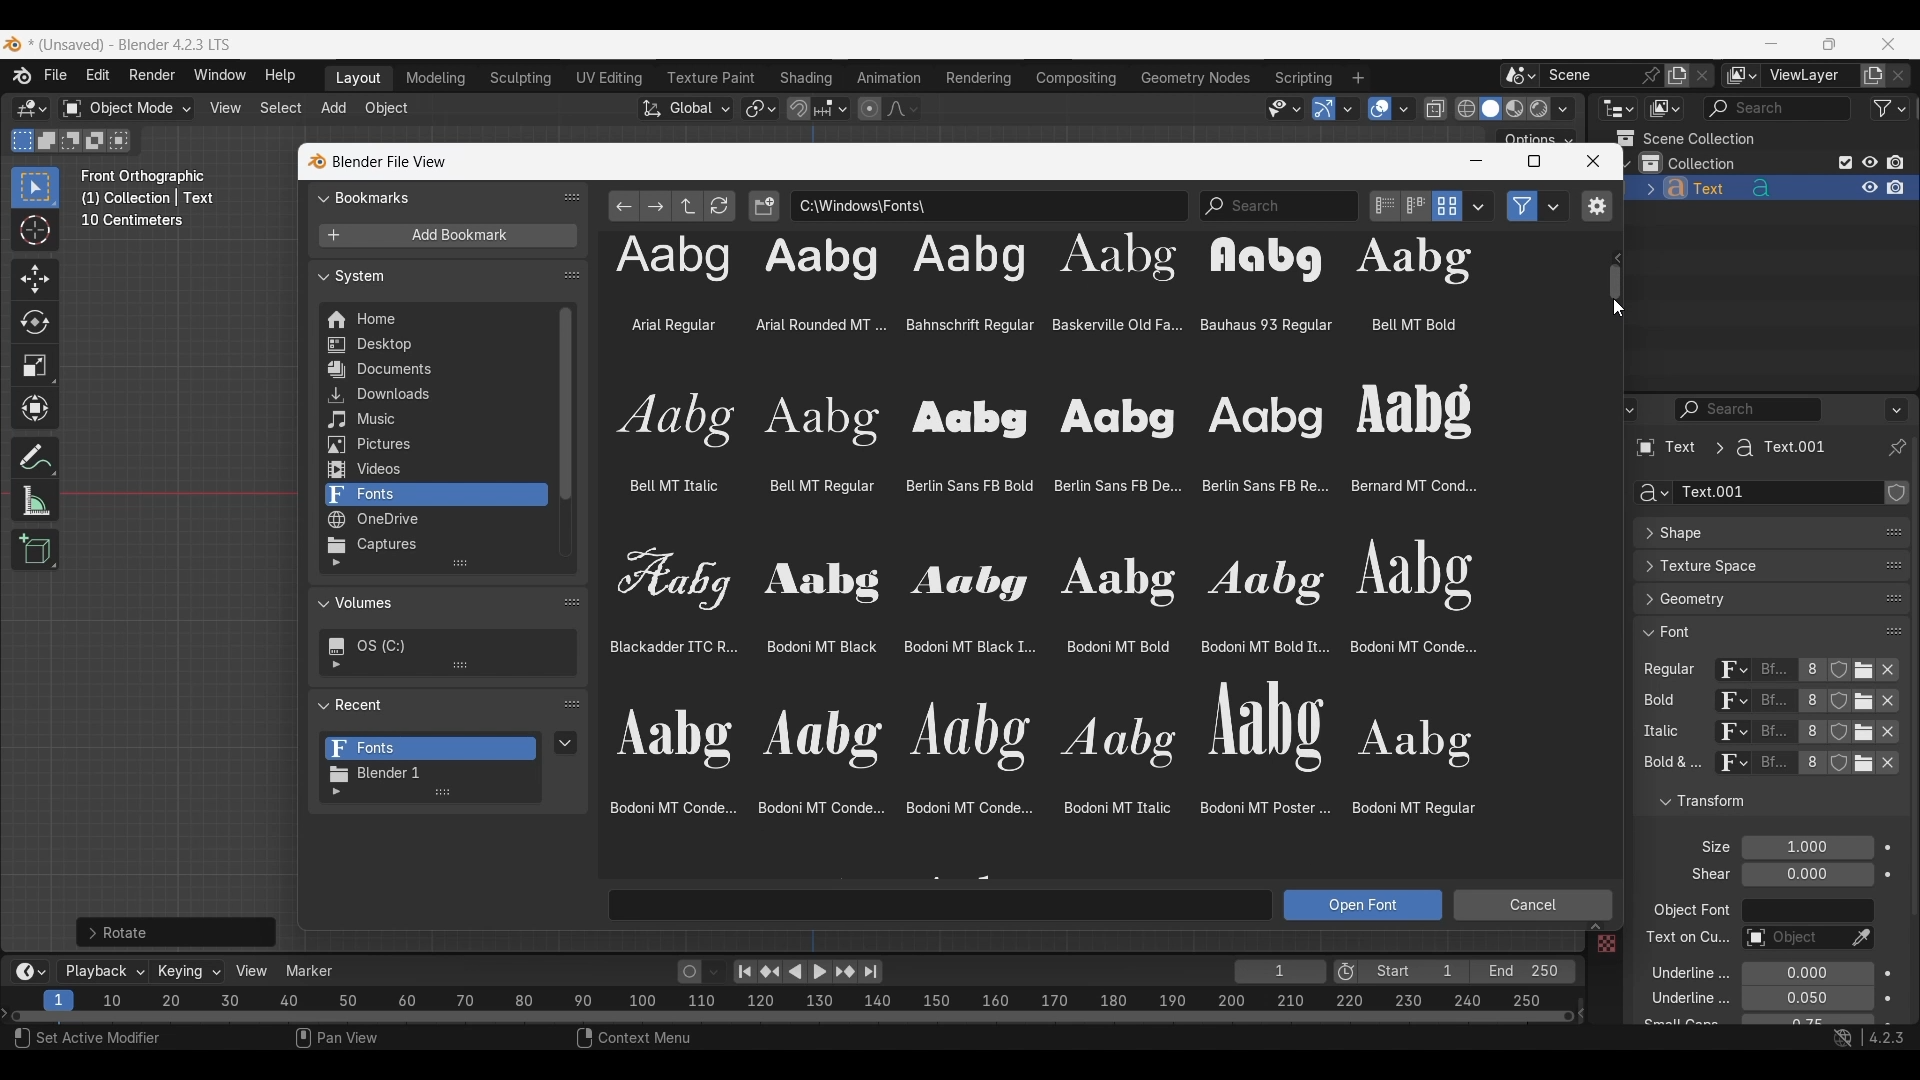 This screenshot has width=1920, height=1080. Describe the element at coordinates (621, 1040) in the screenshot. I see `content menu` at that location.